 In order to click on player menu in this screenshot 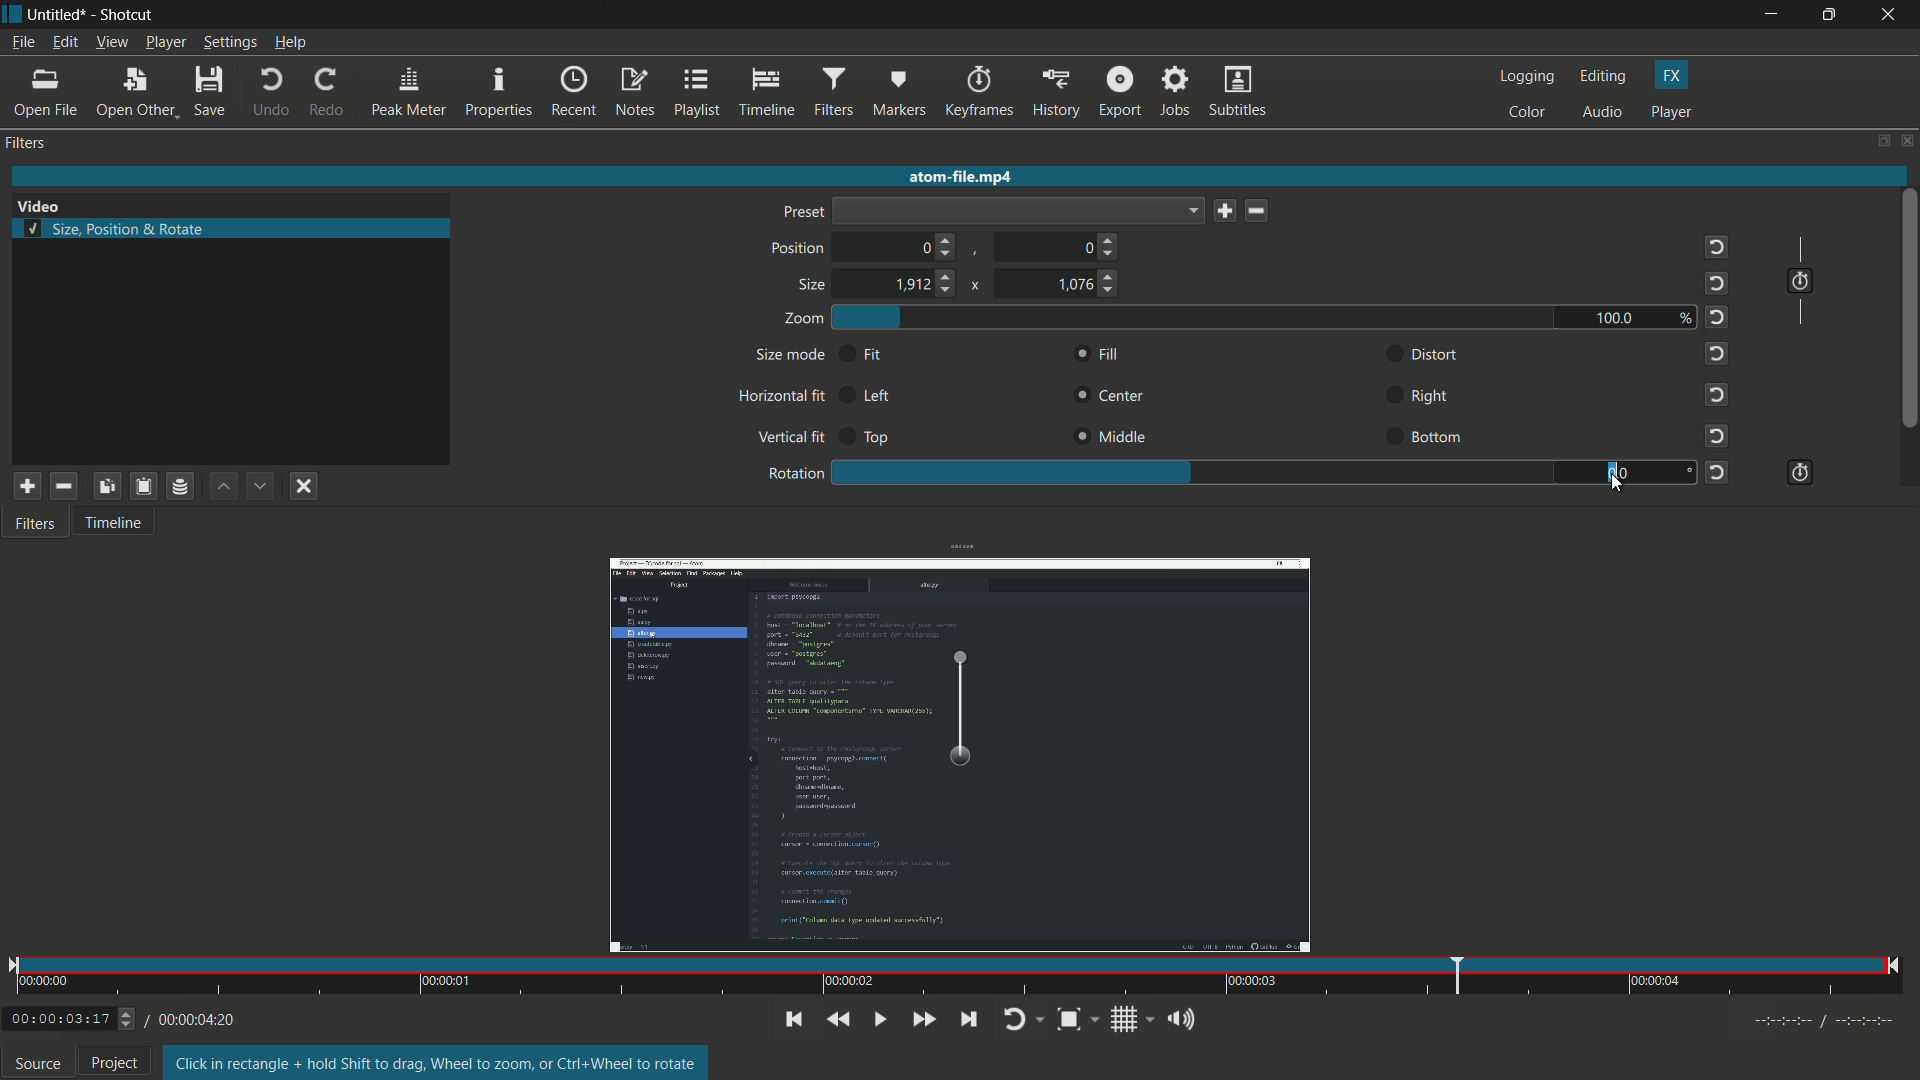, I will do `click(165, 43)`.